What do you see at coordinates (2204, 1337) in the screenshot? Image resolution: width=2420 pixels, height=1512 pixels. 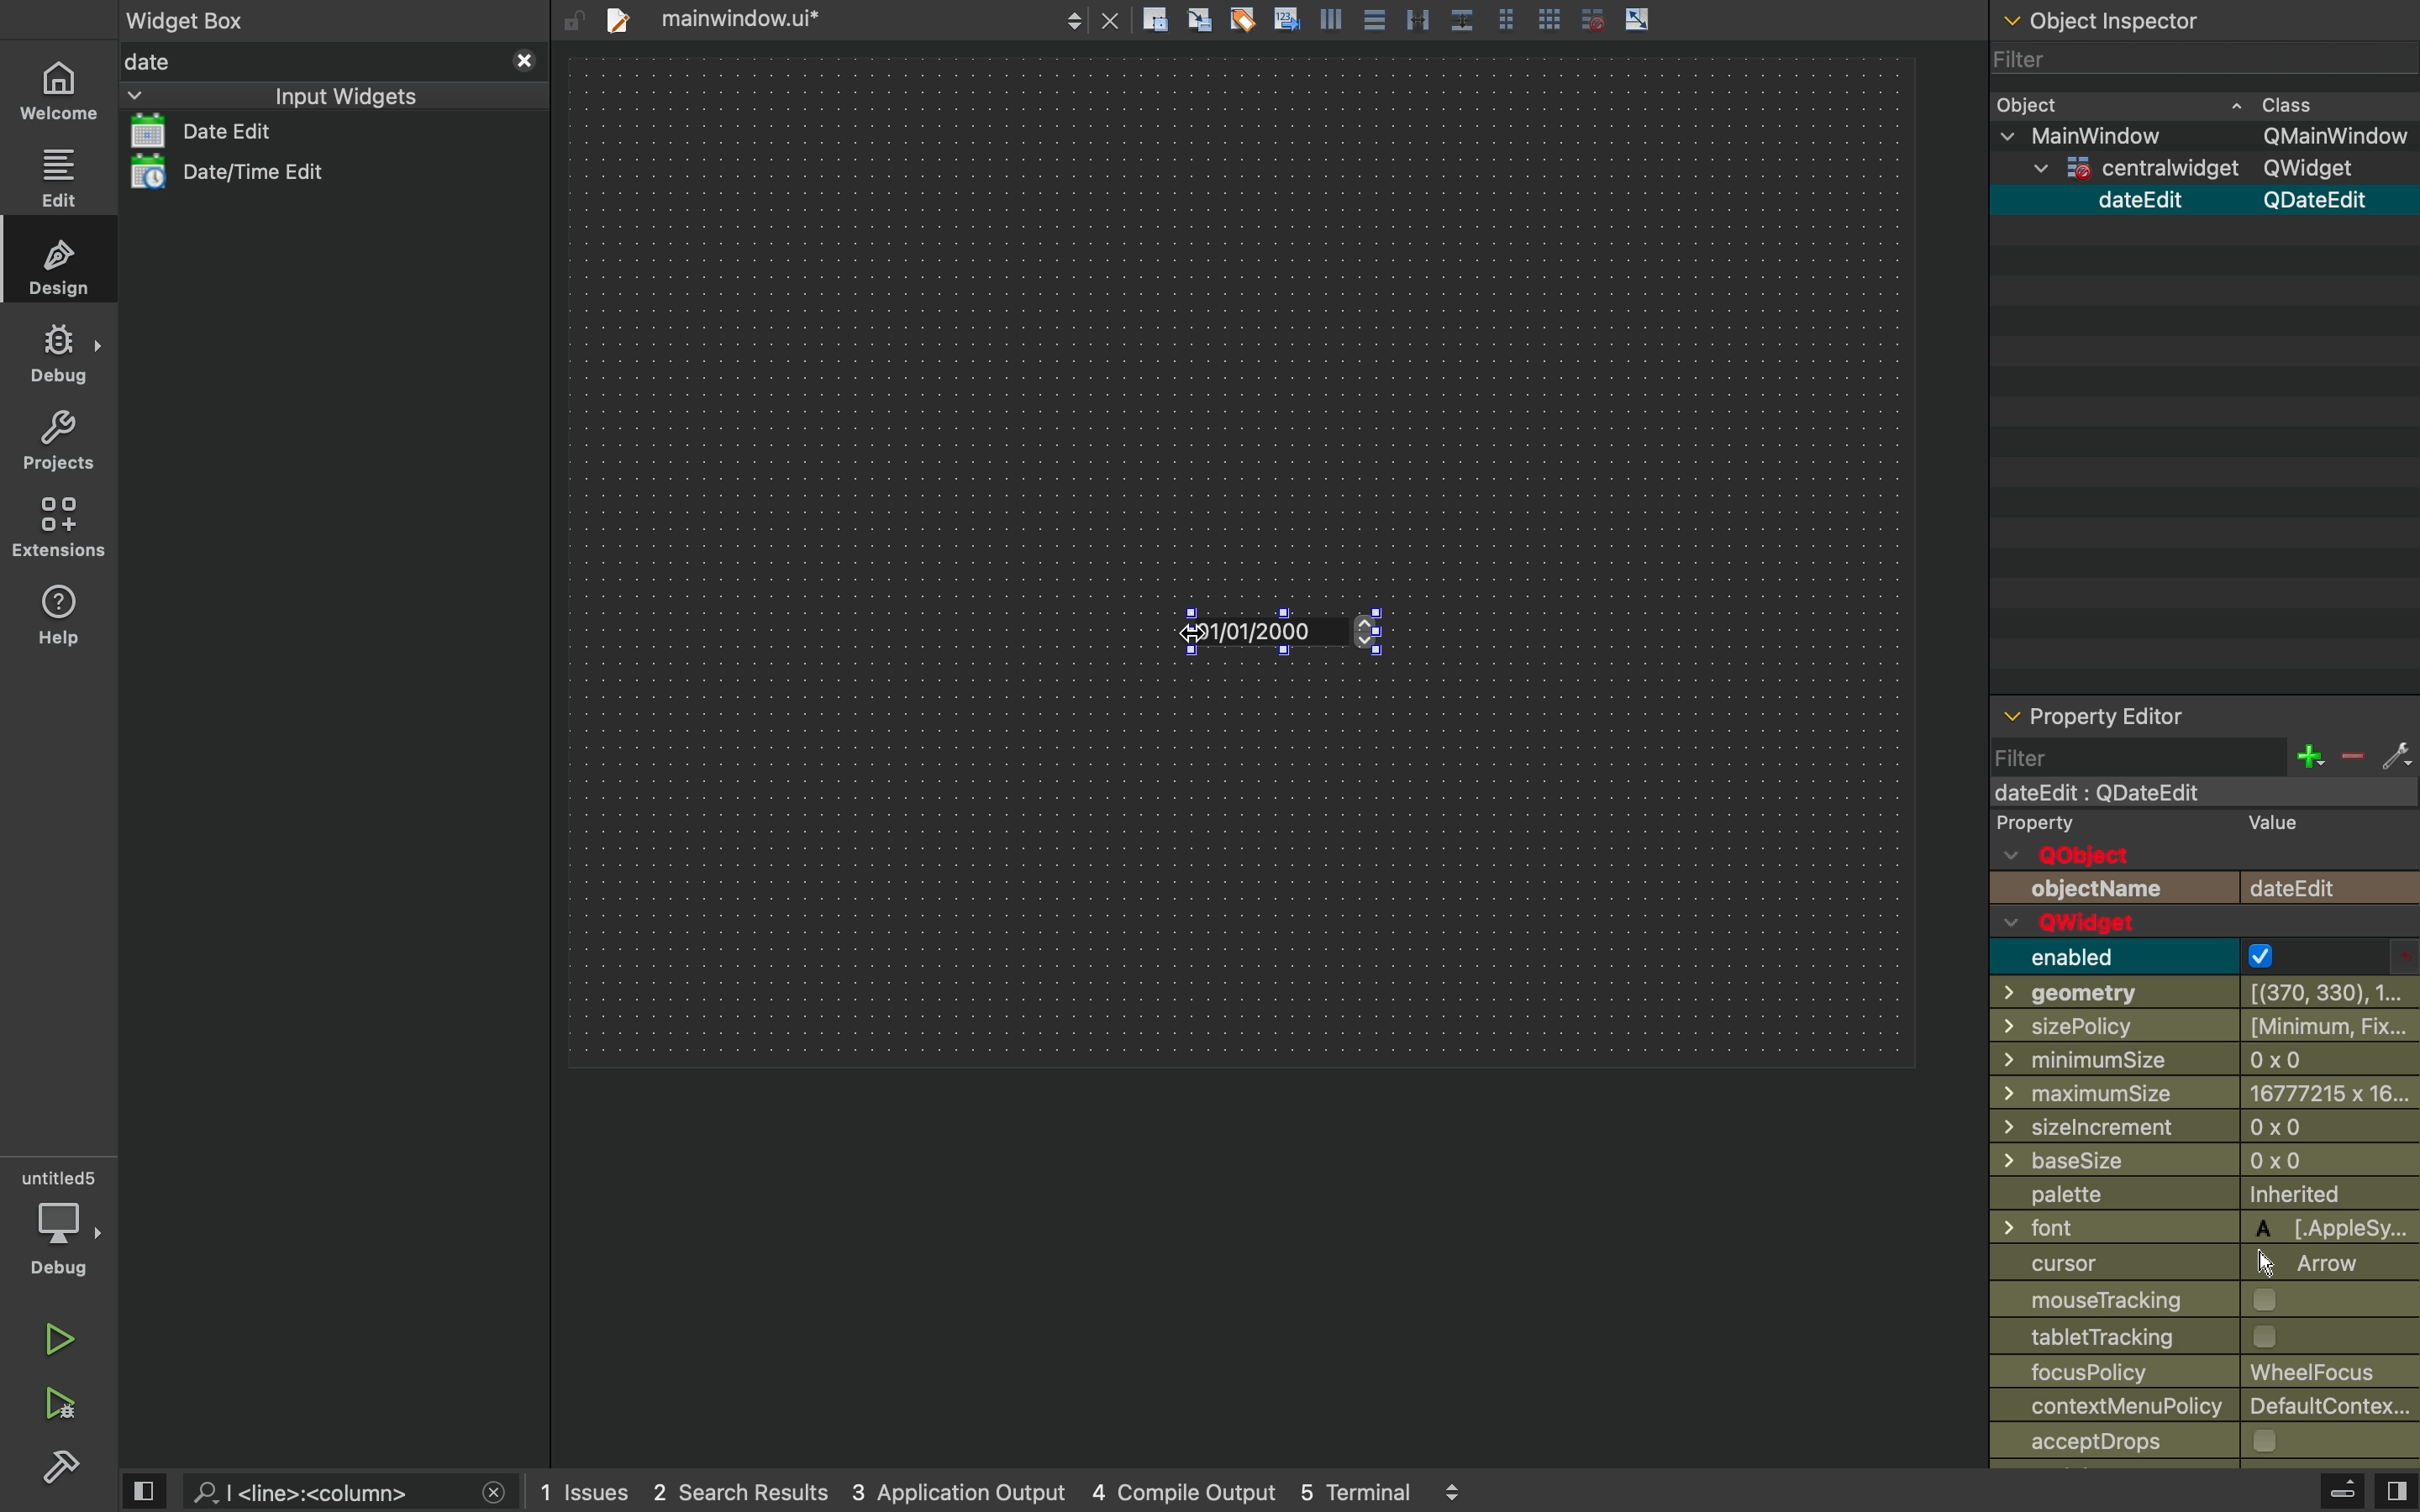 I see `tabletracking` at bounding box center [2204, 1337].